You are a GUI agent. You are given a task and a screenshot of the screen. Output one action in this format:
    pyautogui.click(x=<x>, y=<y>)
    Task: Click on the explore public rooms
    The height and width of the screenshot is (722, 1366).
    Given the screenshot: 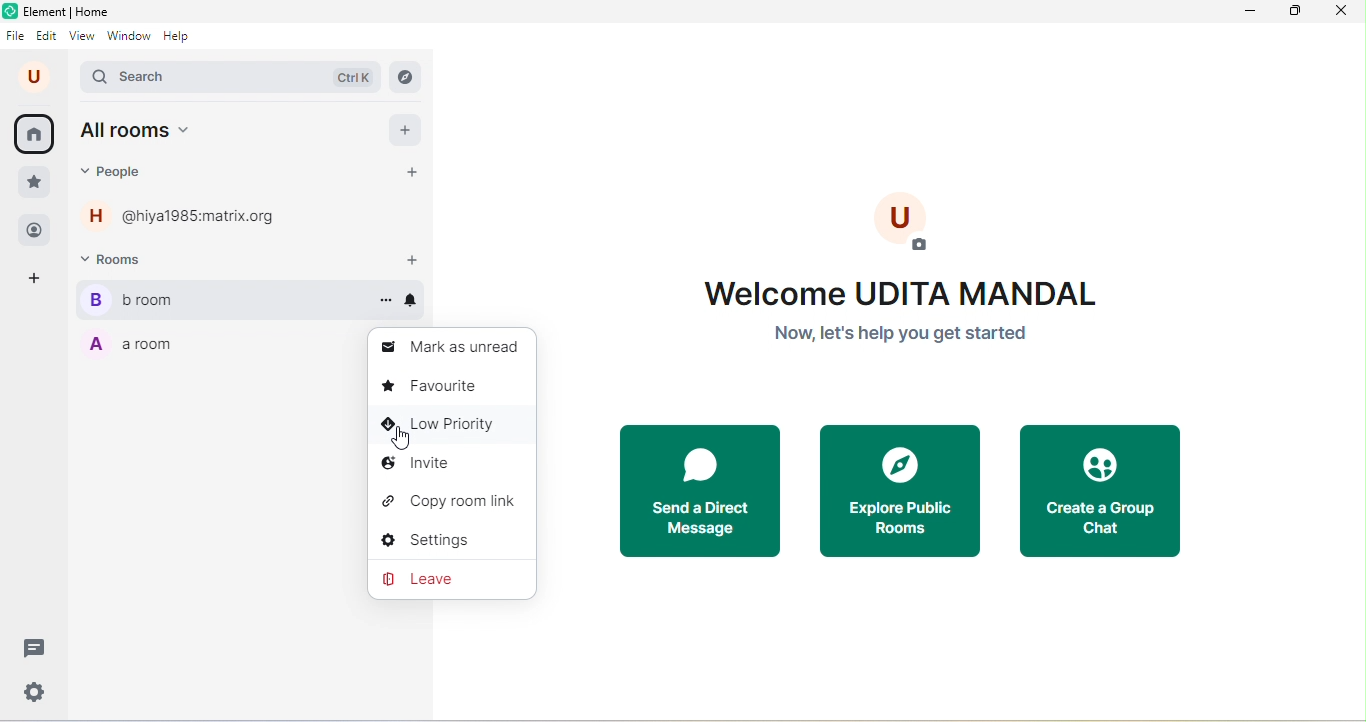 What is the action you would take?
    pyautogui.click(x=902, y=490)
    